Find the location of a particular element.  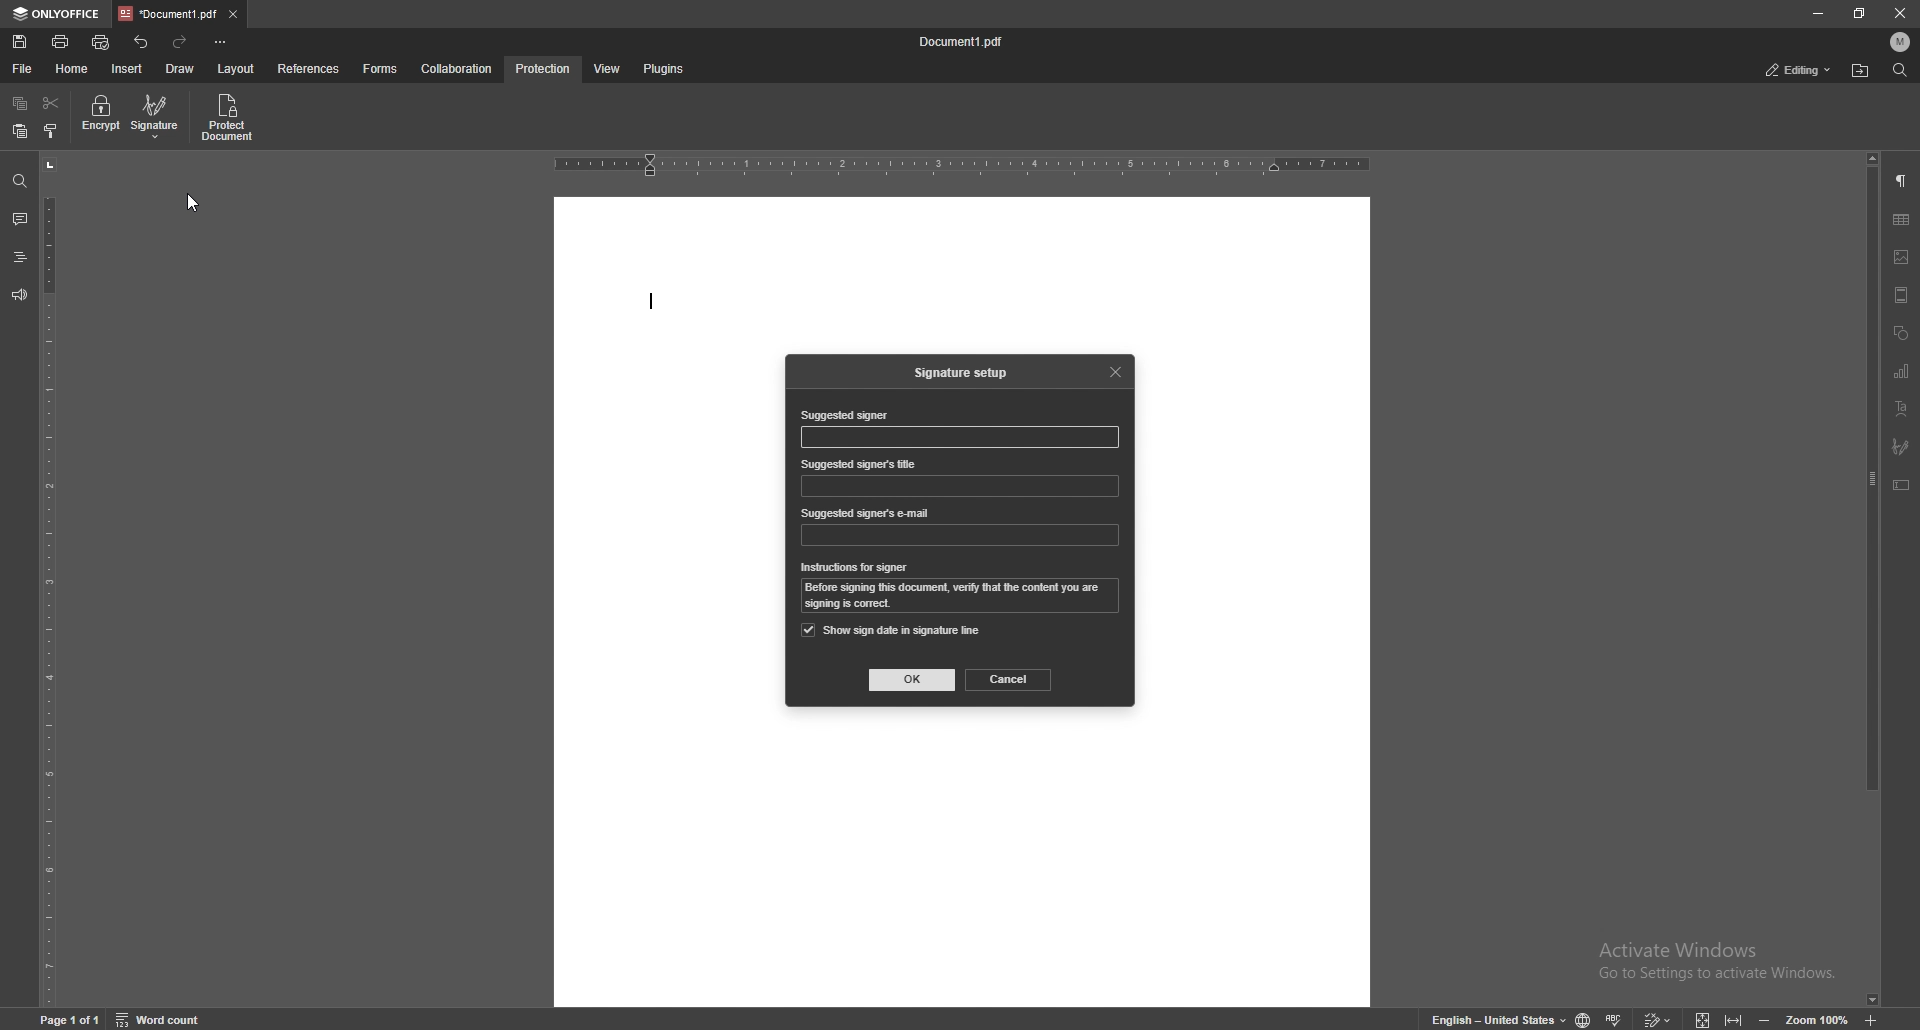

view is located at coordinates (603, 70).